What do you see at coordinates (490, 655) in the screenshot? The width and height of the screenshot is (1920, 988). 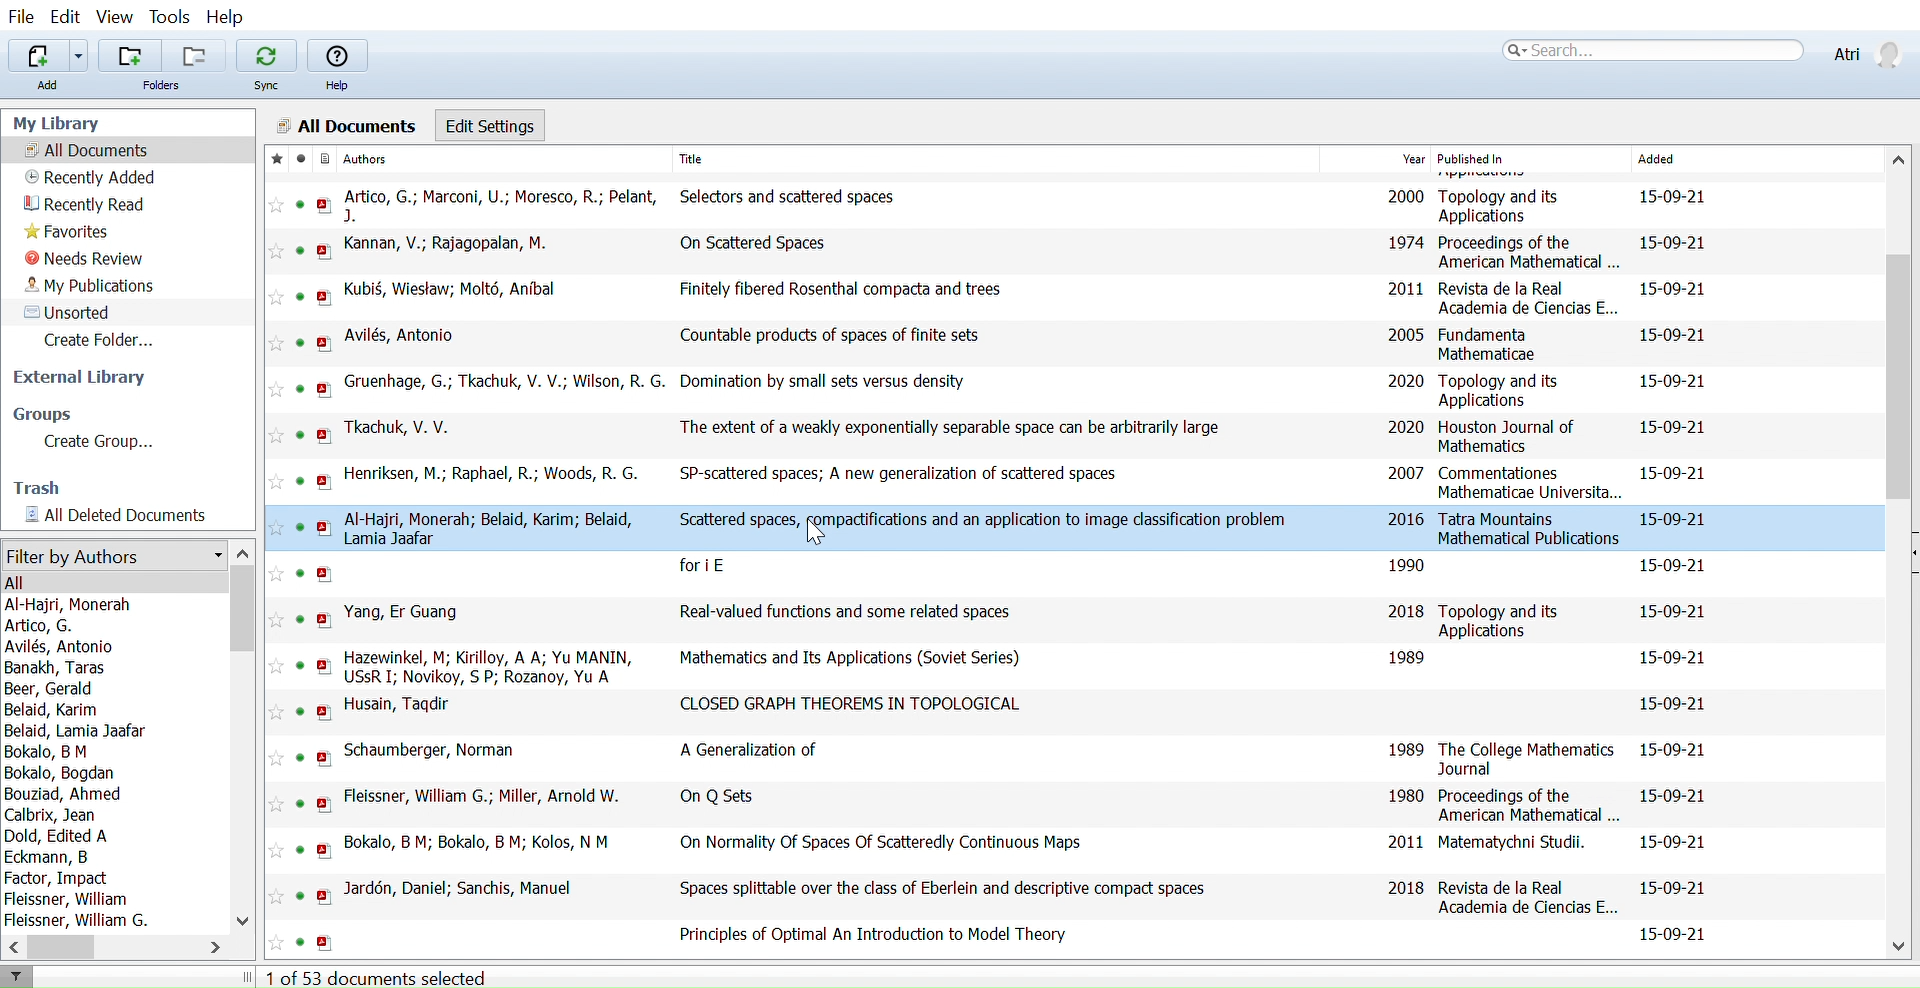 I see `hazeqinkel, M; Kirilloy, A A; Yu MANIN,` at bounding box center [490, 655].